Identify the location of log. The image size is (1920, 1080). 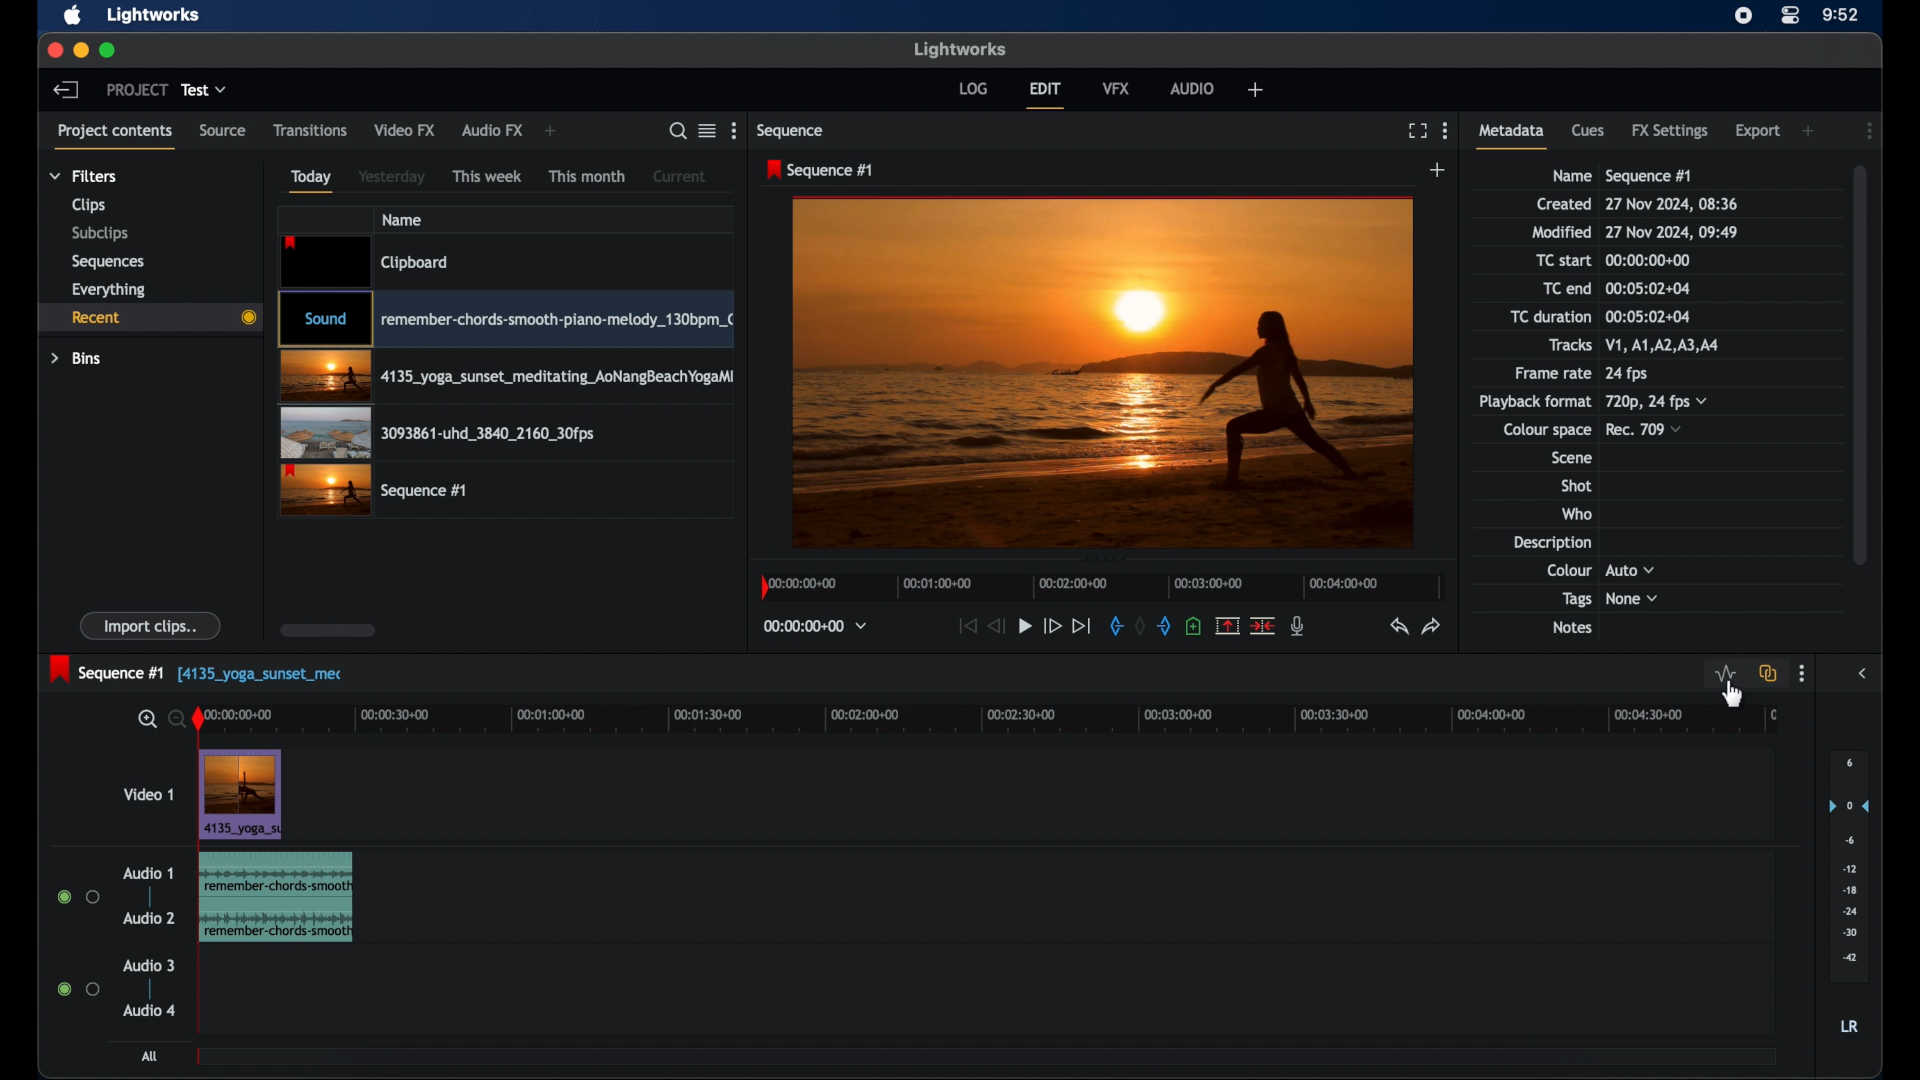
(973, 88).